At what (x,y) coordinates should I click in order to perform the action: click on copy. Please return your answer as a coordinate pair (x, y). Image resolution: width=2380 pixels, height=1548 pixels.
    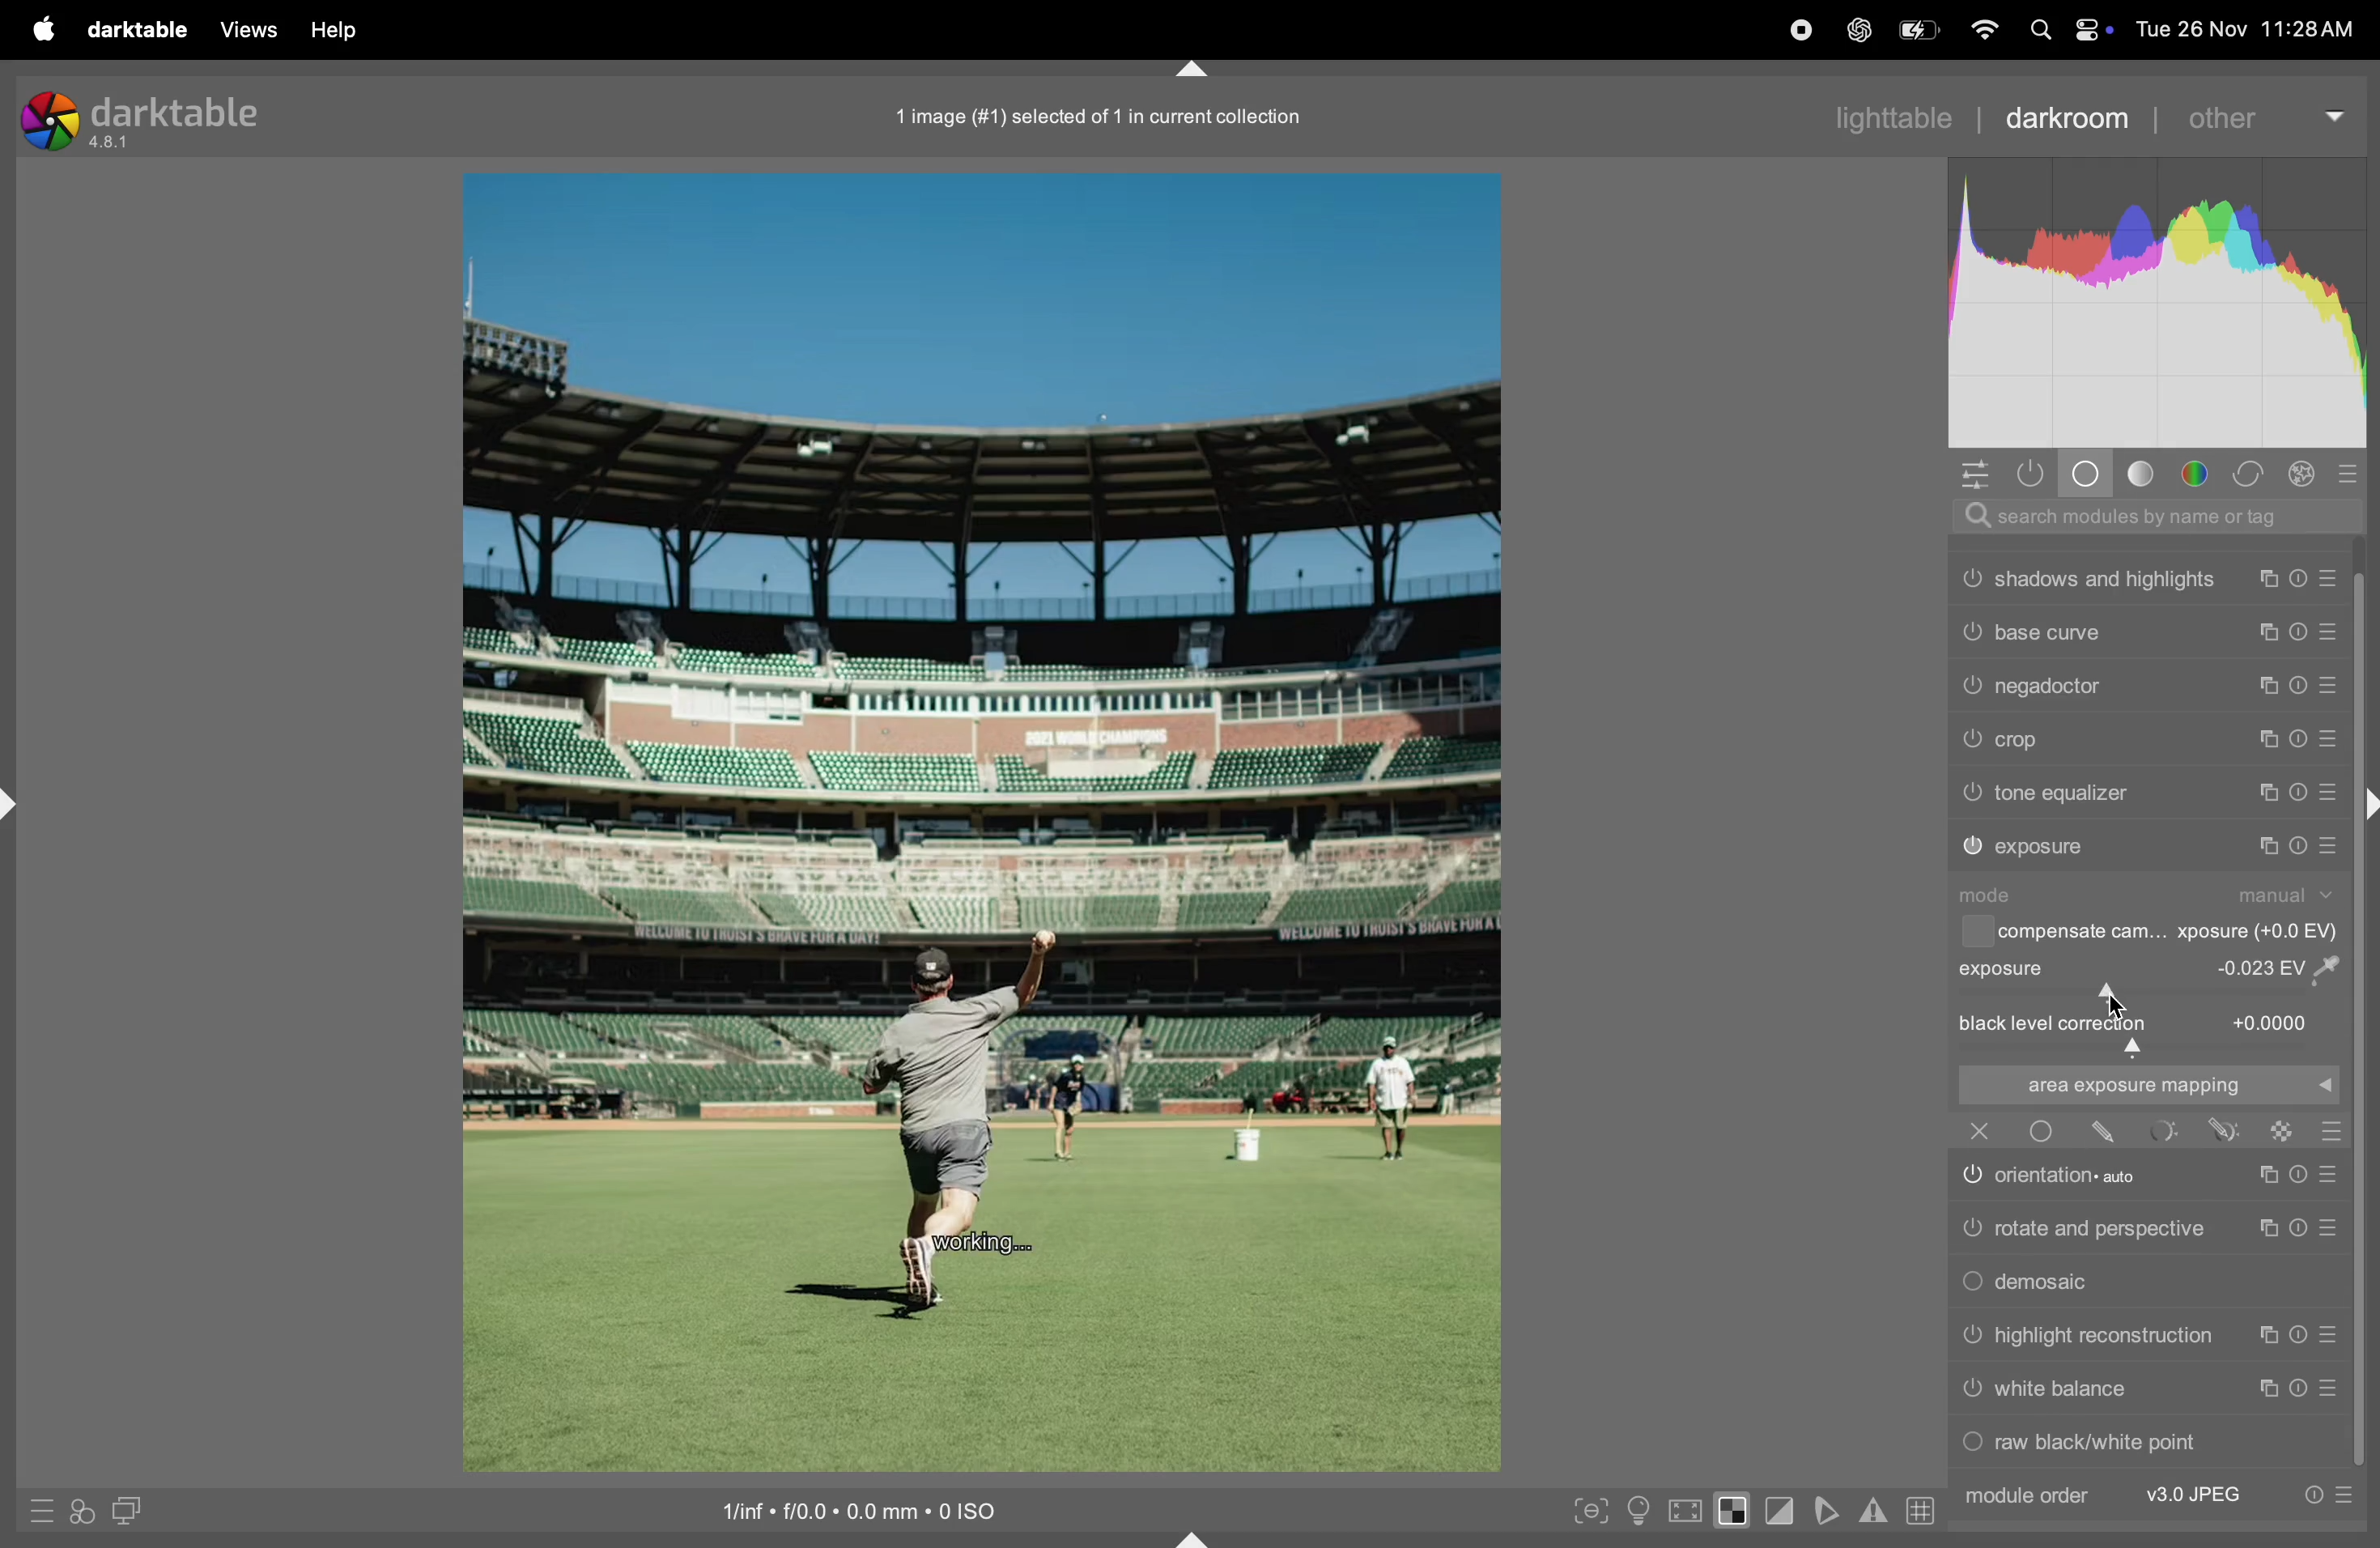
    Looking at the image, I should click on (2272, 738).